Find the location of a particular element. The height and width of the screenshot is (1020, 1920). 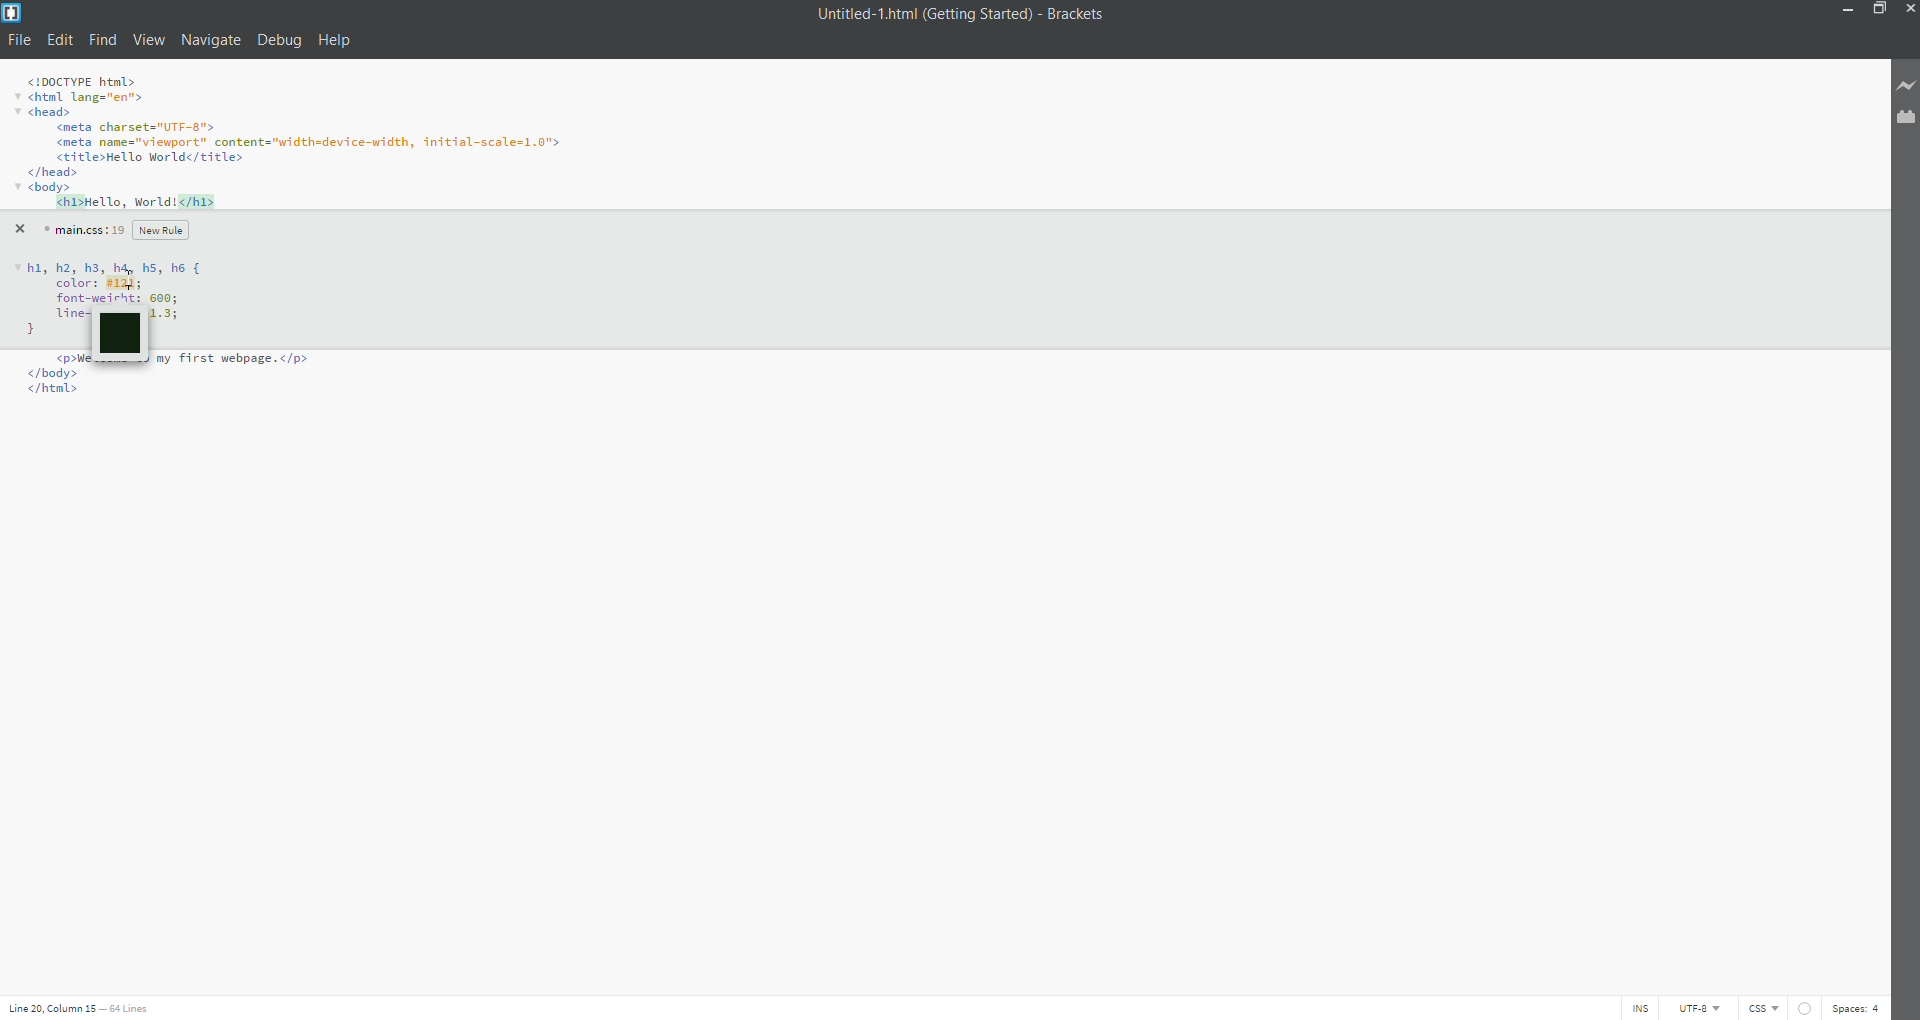

ins is located at coordinates (1632, 1008).